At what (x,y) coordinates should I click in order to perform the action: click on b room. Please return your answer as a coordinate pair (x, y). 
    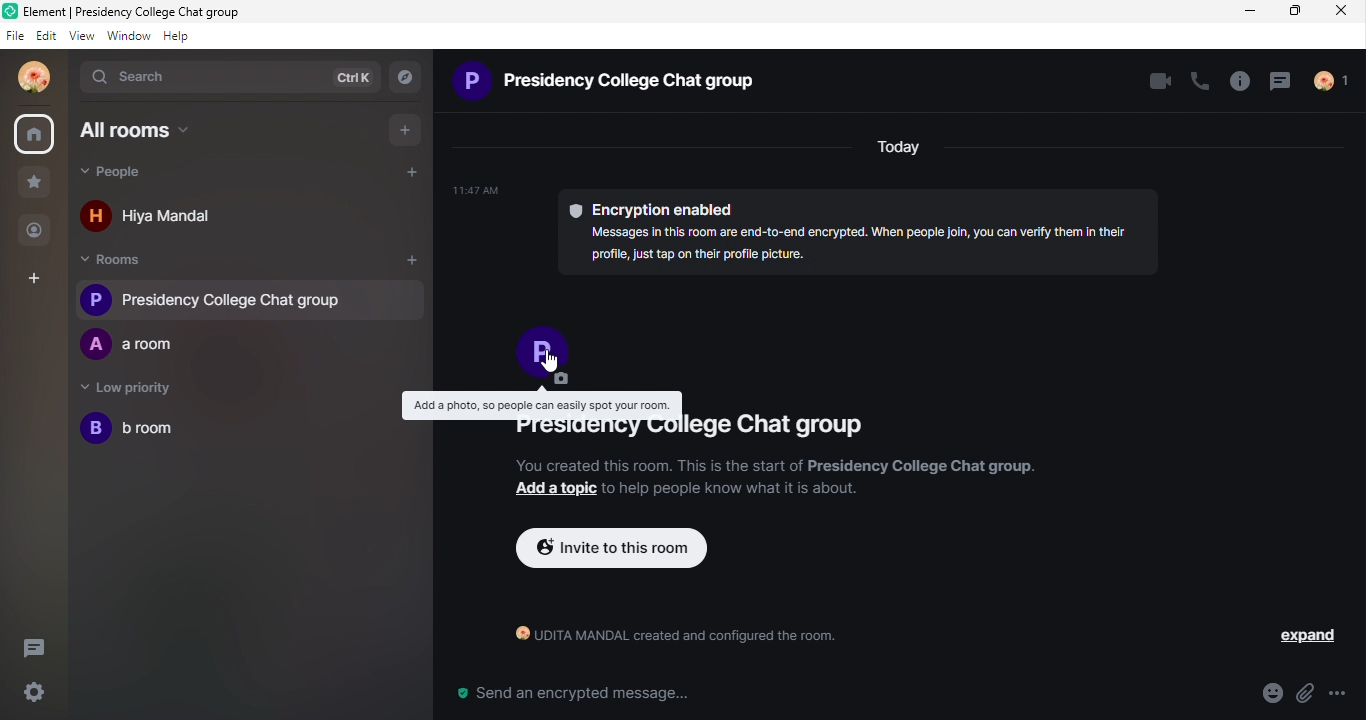
    Looking at the image, I should click on (129, 428).